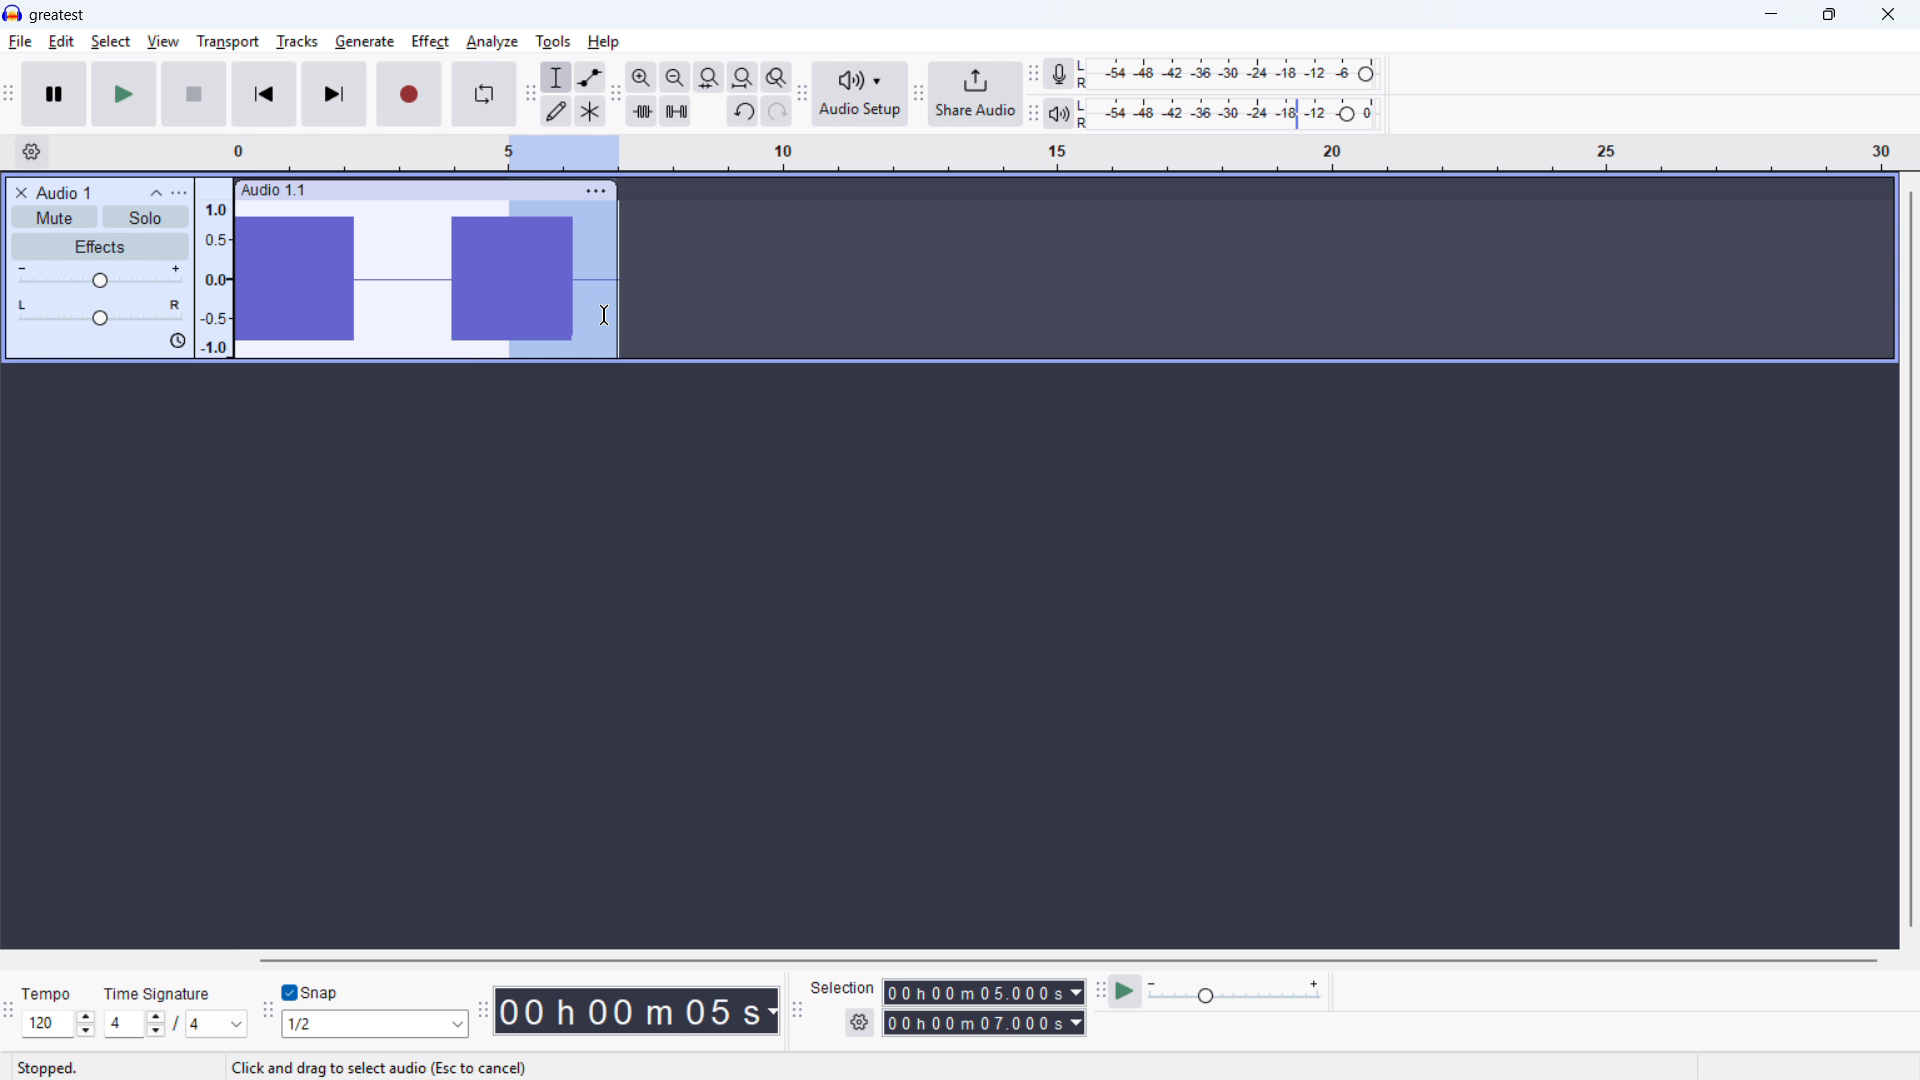 The height and width of the screenshot is (1080, 1920). Describe the element at coordinates (269, 1014) in the screenshot. I see `Snapping toolbar ` at that location.